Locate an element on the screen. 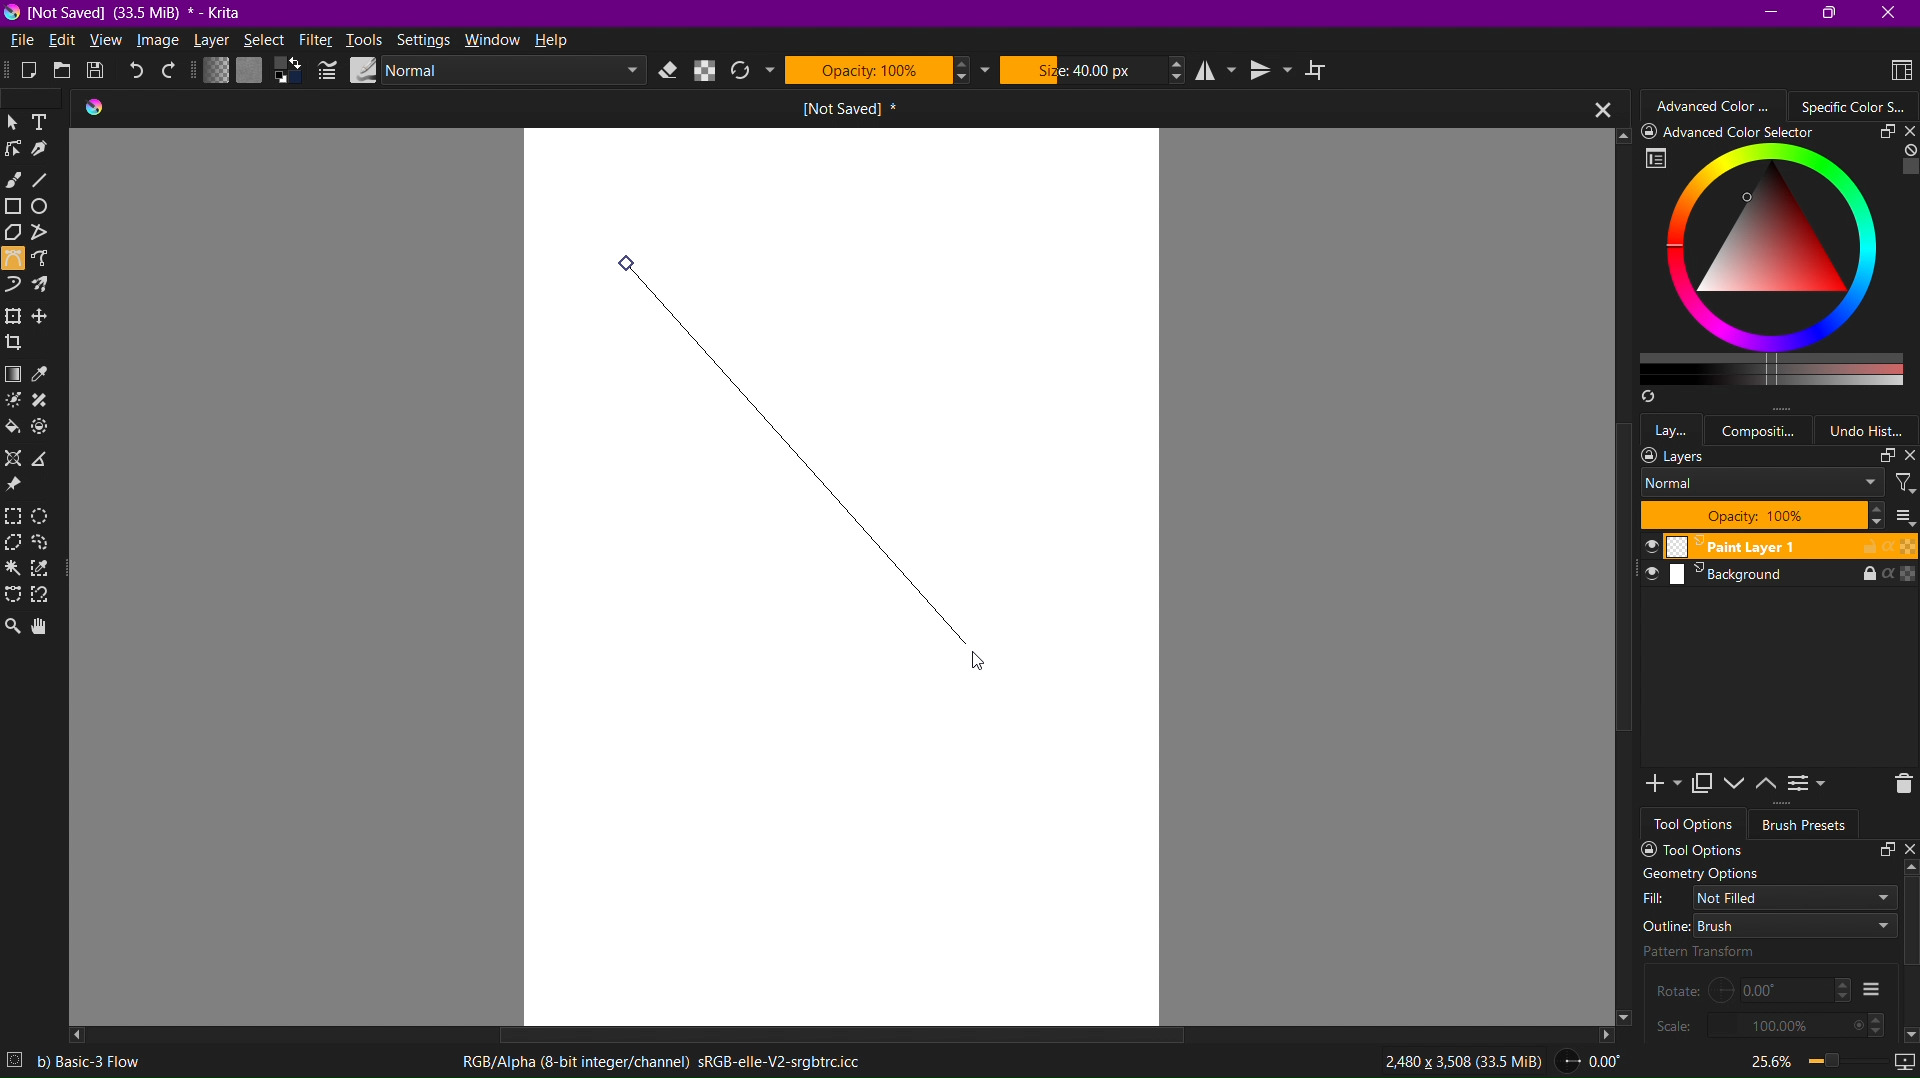 The width and height of the screenshot is (1920, 1078). Sample a color is located at coordinates (51, 374).